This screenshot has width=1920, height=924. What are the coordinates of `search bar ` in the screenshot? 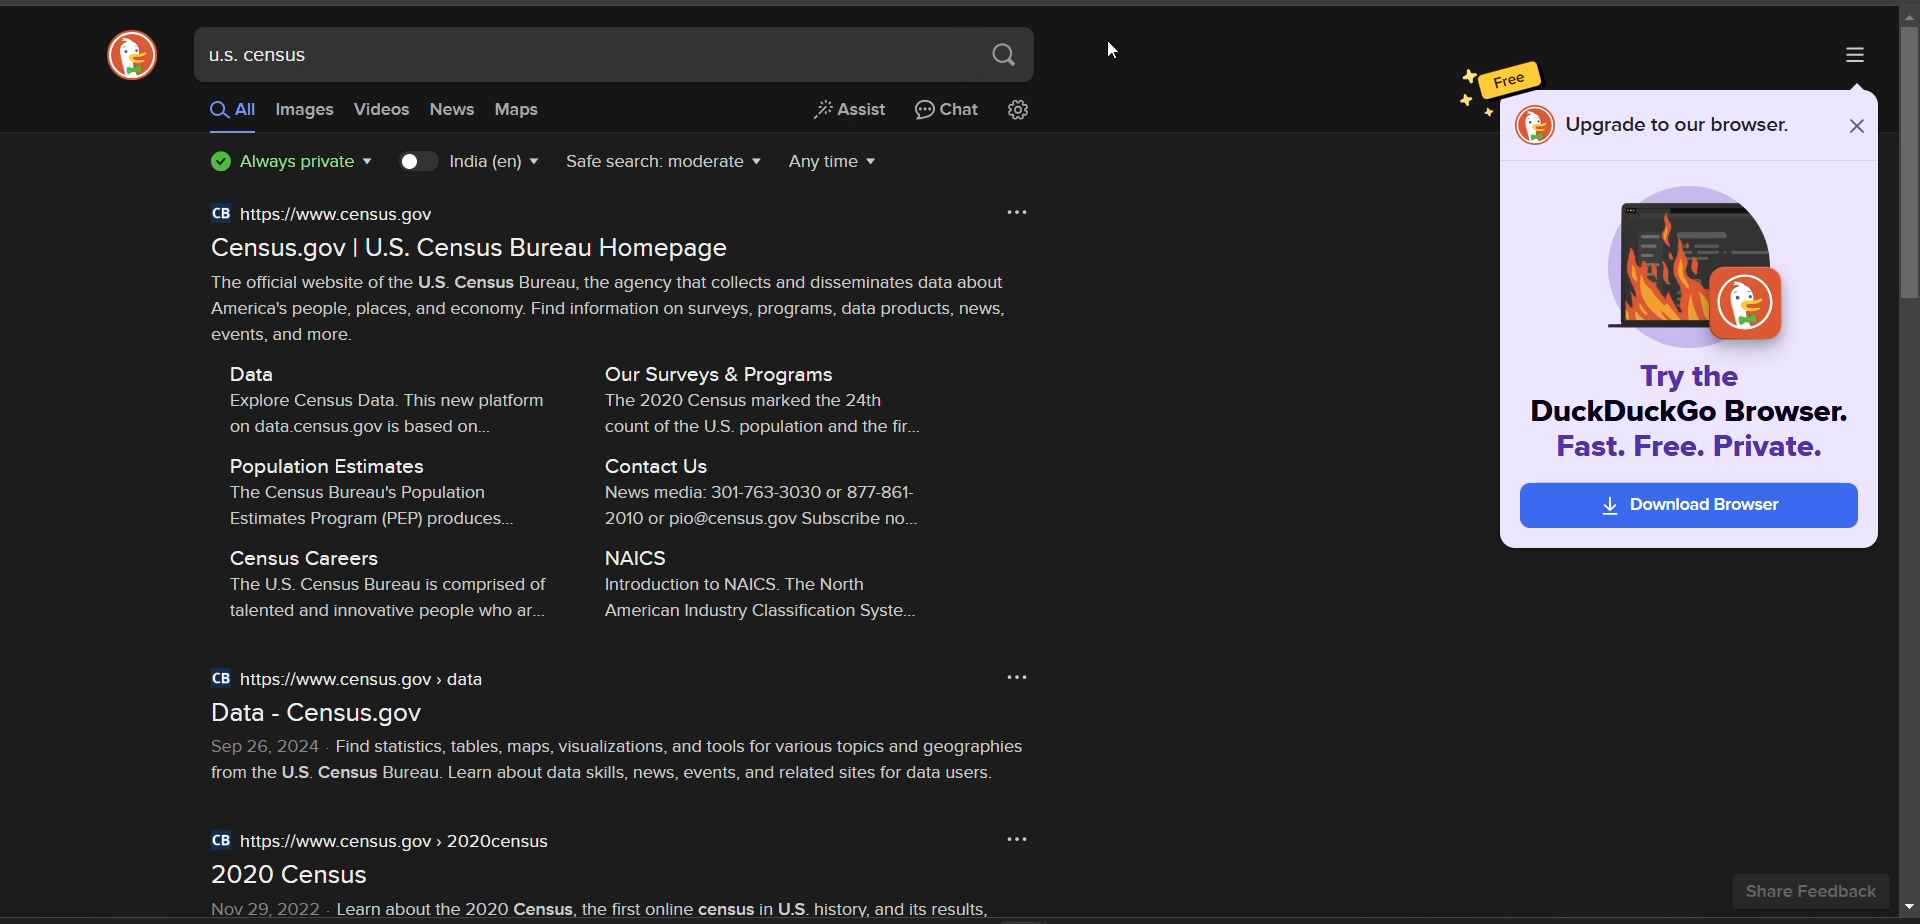 It's located at (589, 54).